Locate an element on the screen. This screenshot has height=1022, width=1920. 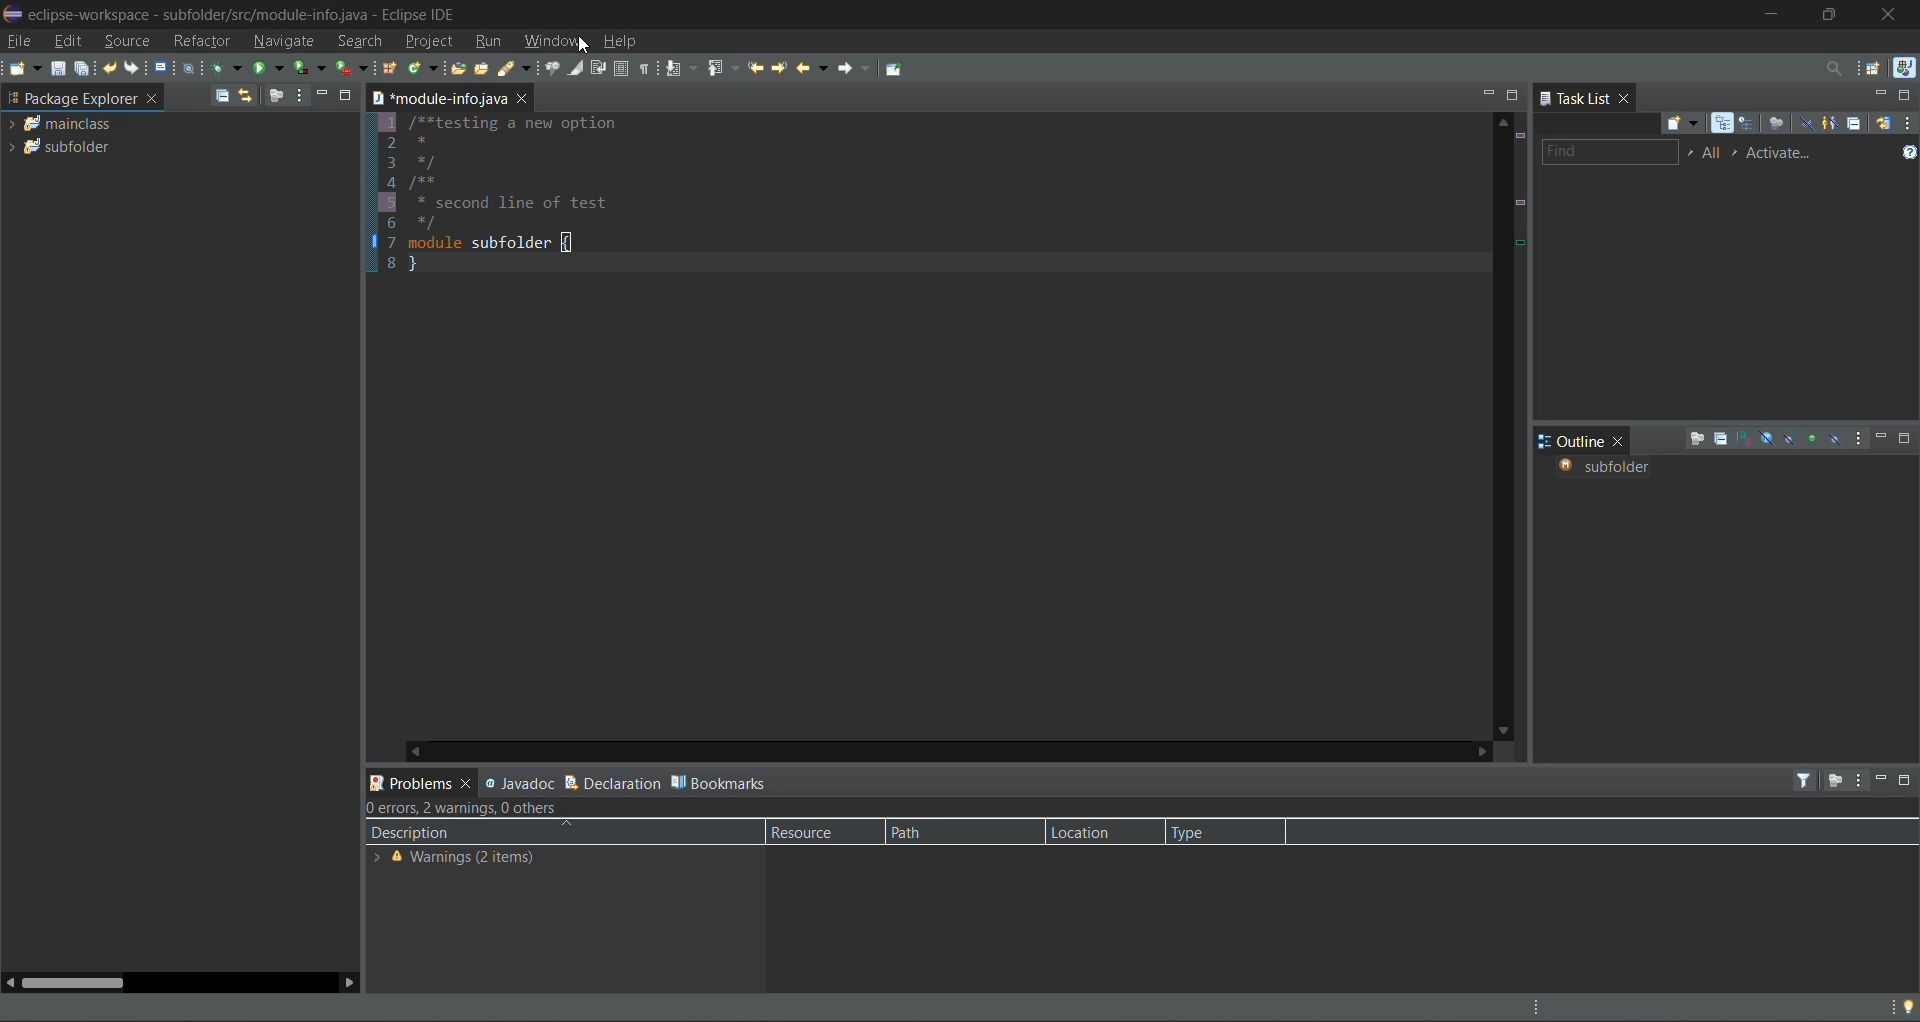
coverage is located at coordinates (310, 69).